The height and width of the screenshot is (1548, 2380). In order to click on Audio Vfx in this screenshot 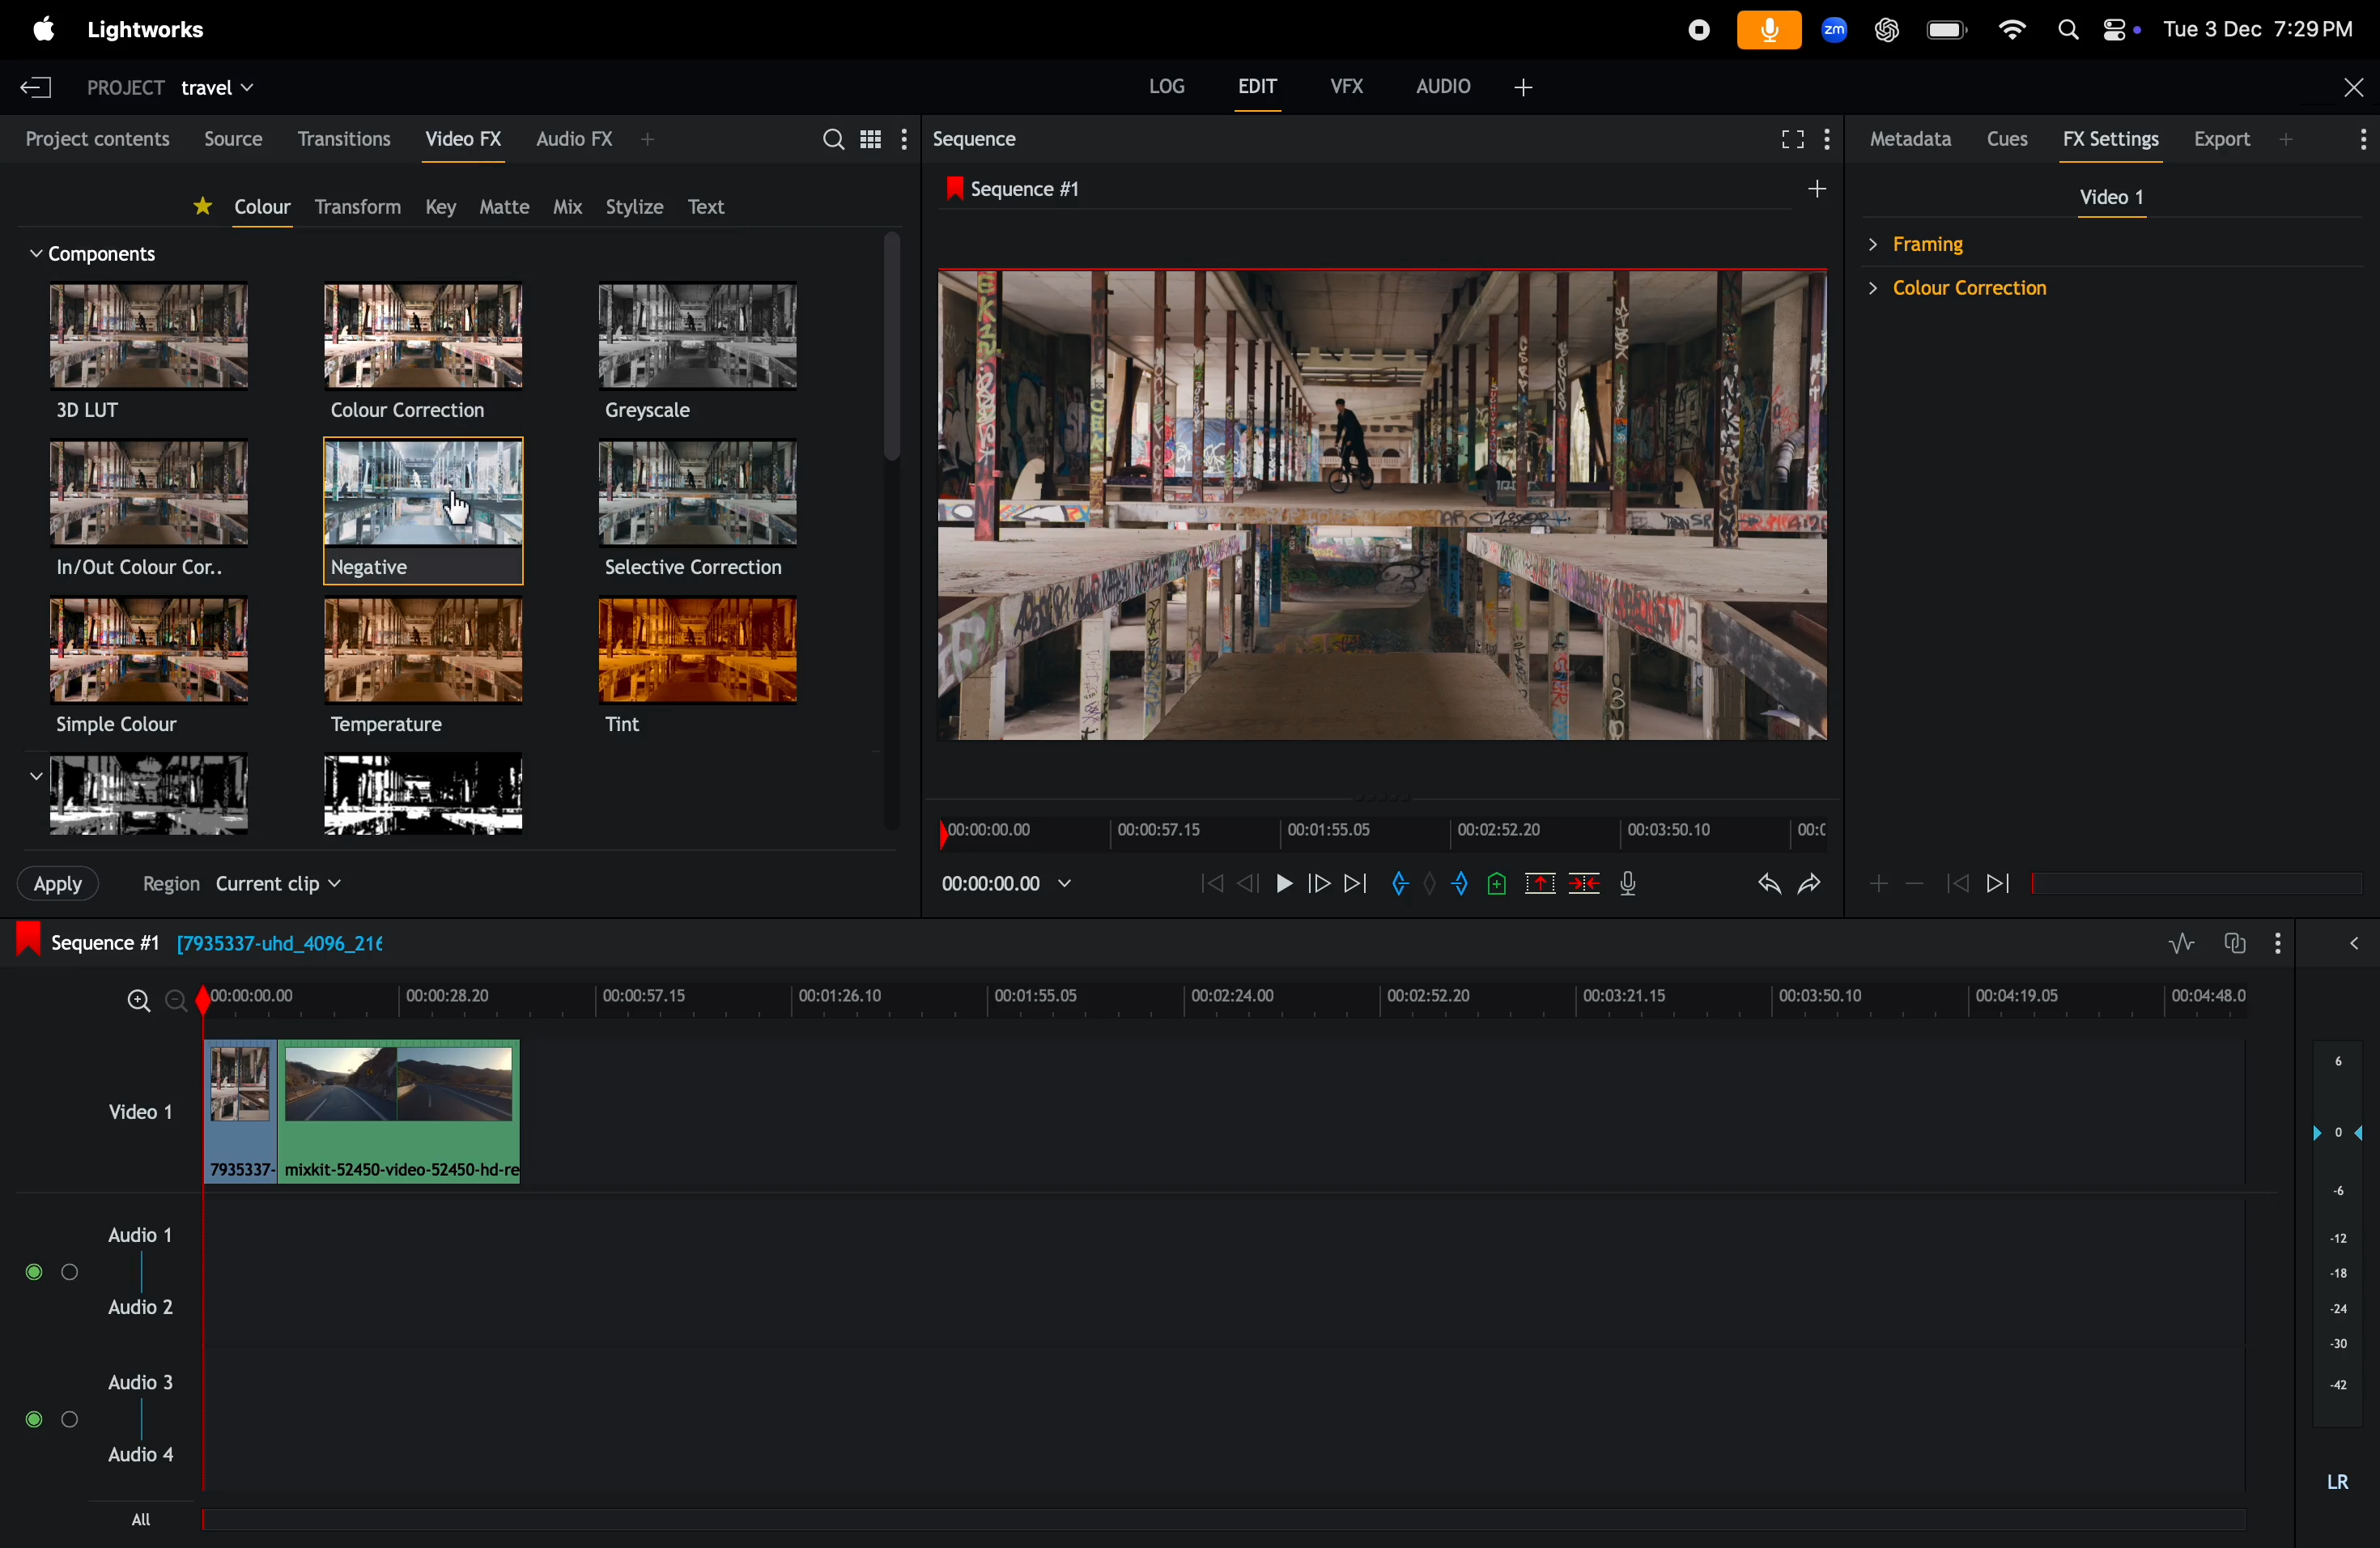, I will do `click(597, 140)`.